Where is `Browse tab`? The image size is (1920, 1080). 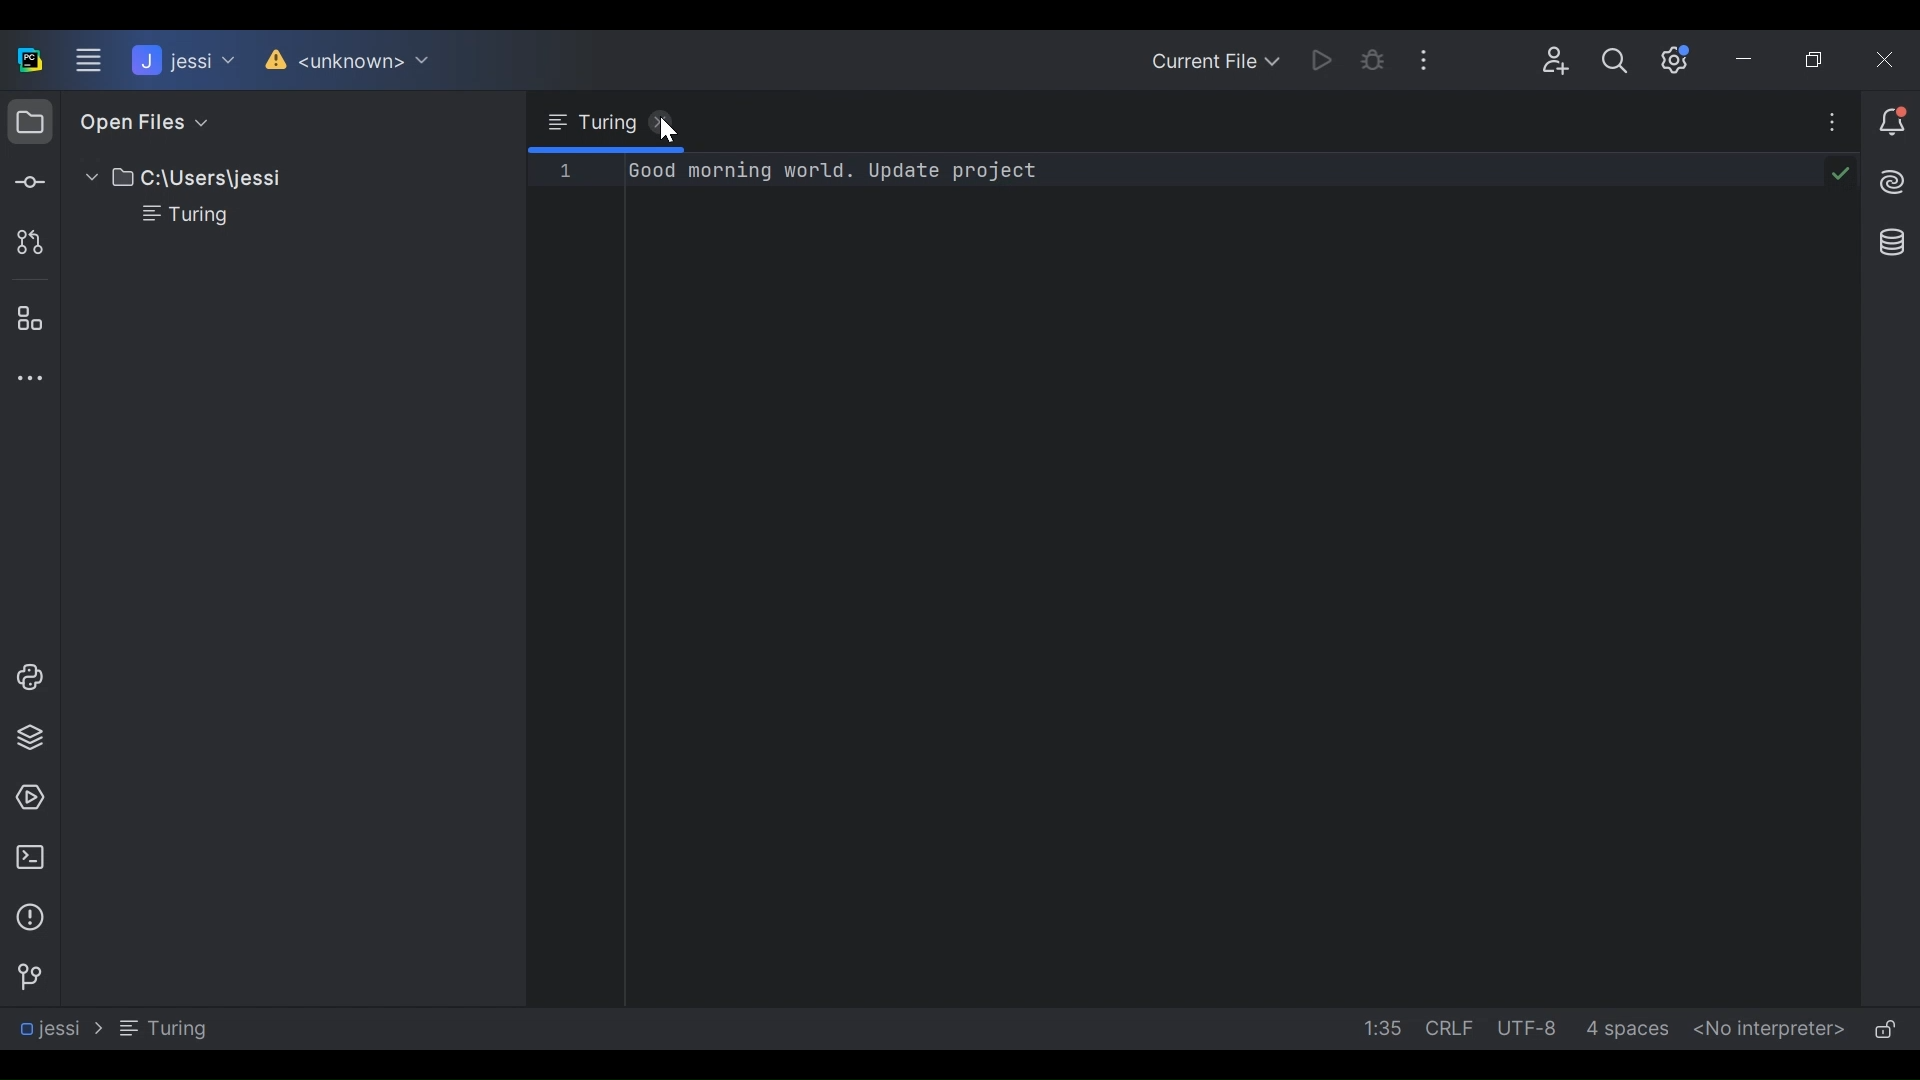 Browse tab is located at coordinates (606, 122).